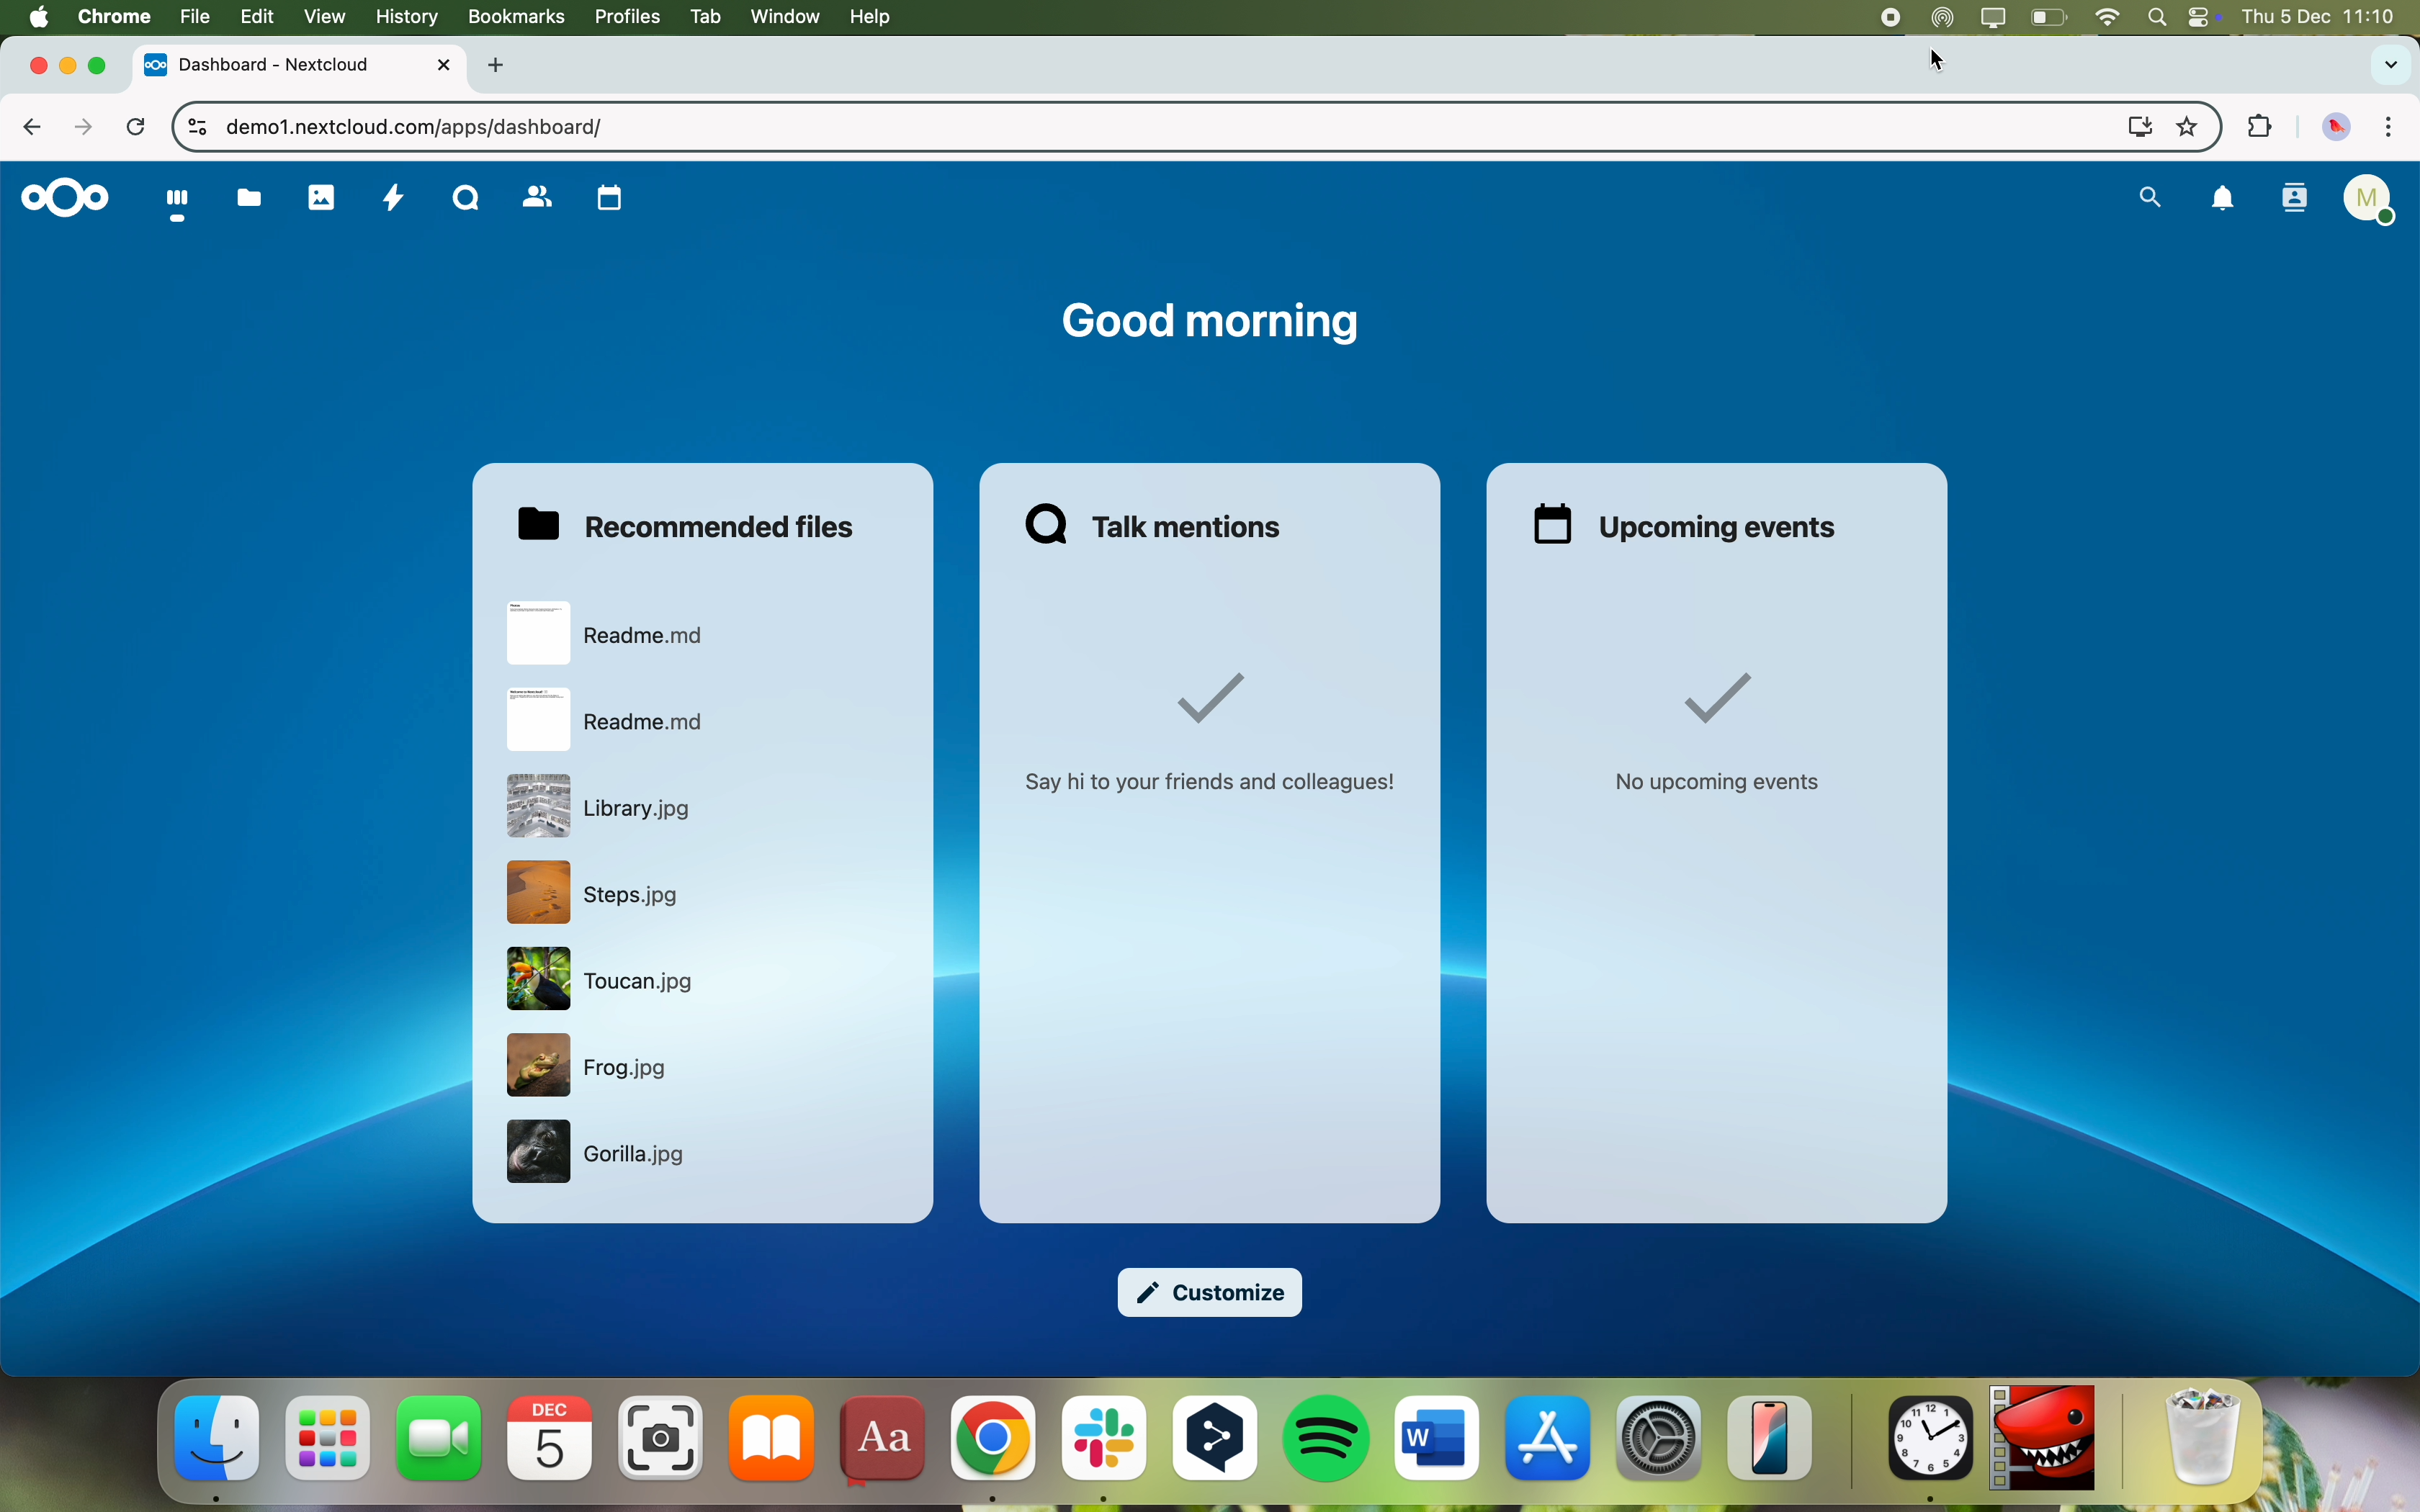  What do you see at coordinates (113, 15) in the screenshot?
I see `Chrome` at bounding box center [113, 15].